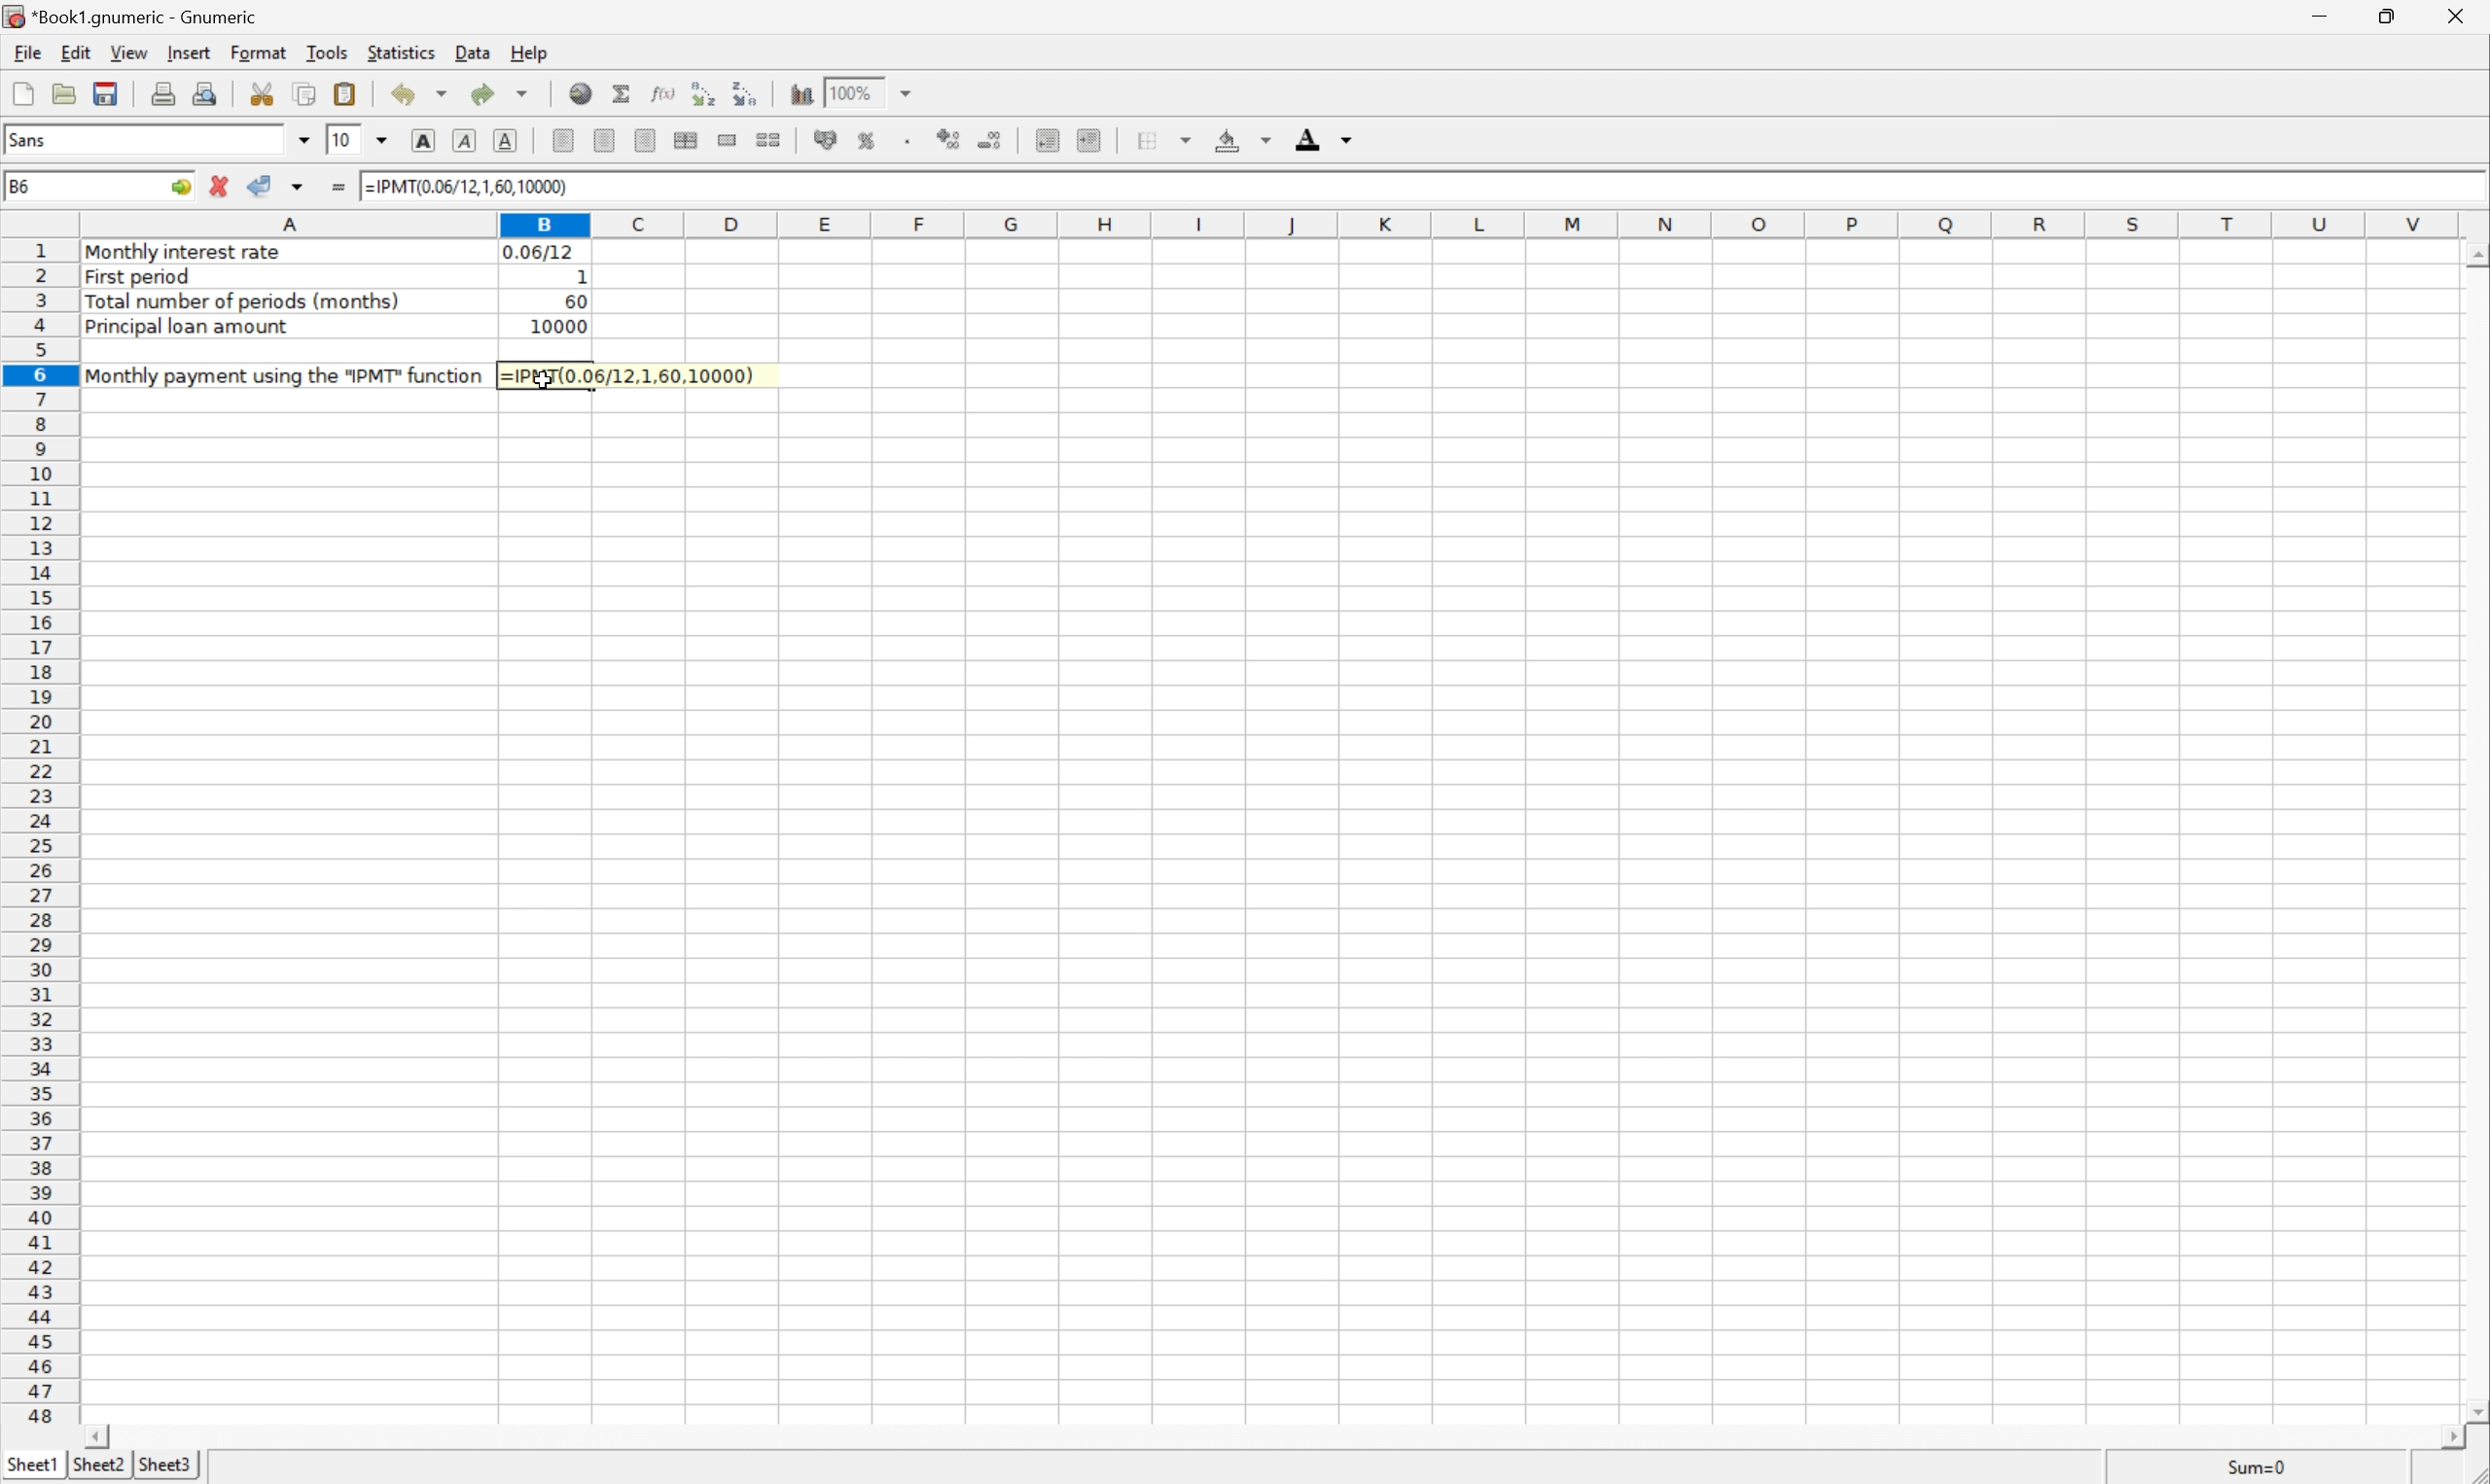  What do you see at coordinates (385, 140) in the screenshot?
I see `Drop Down` at bounding box center [385, 140].